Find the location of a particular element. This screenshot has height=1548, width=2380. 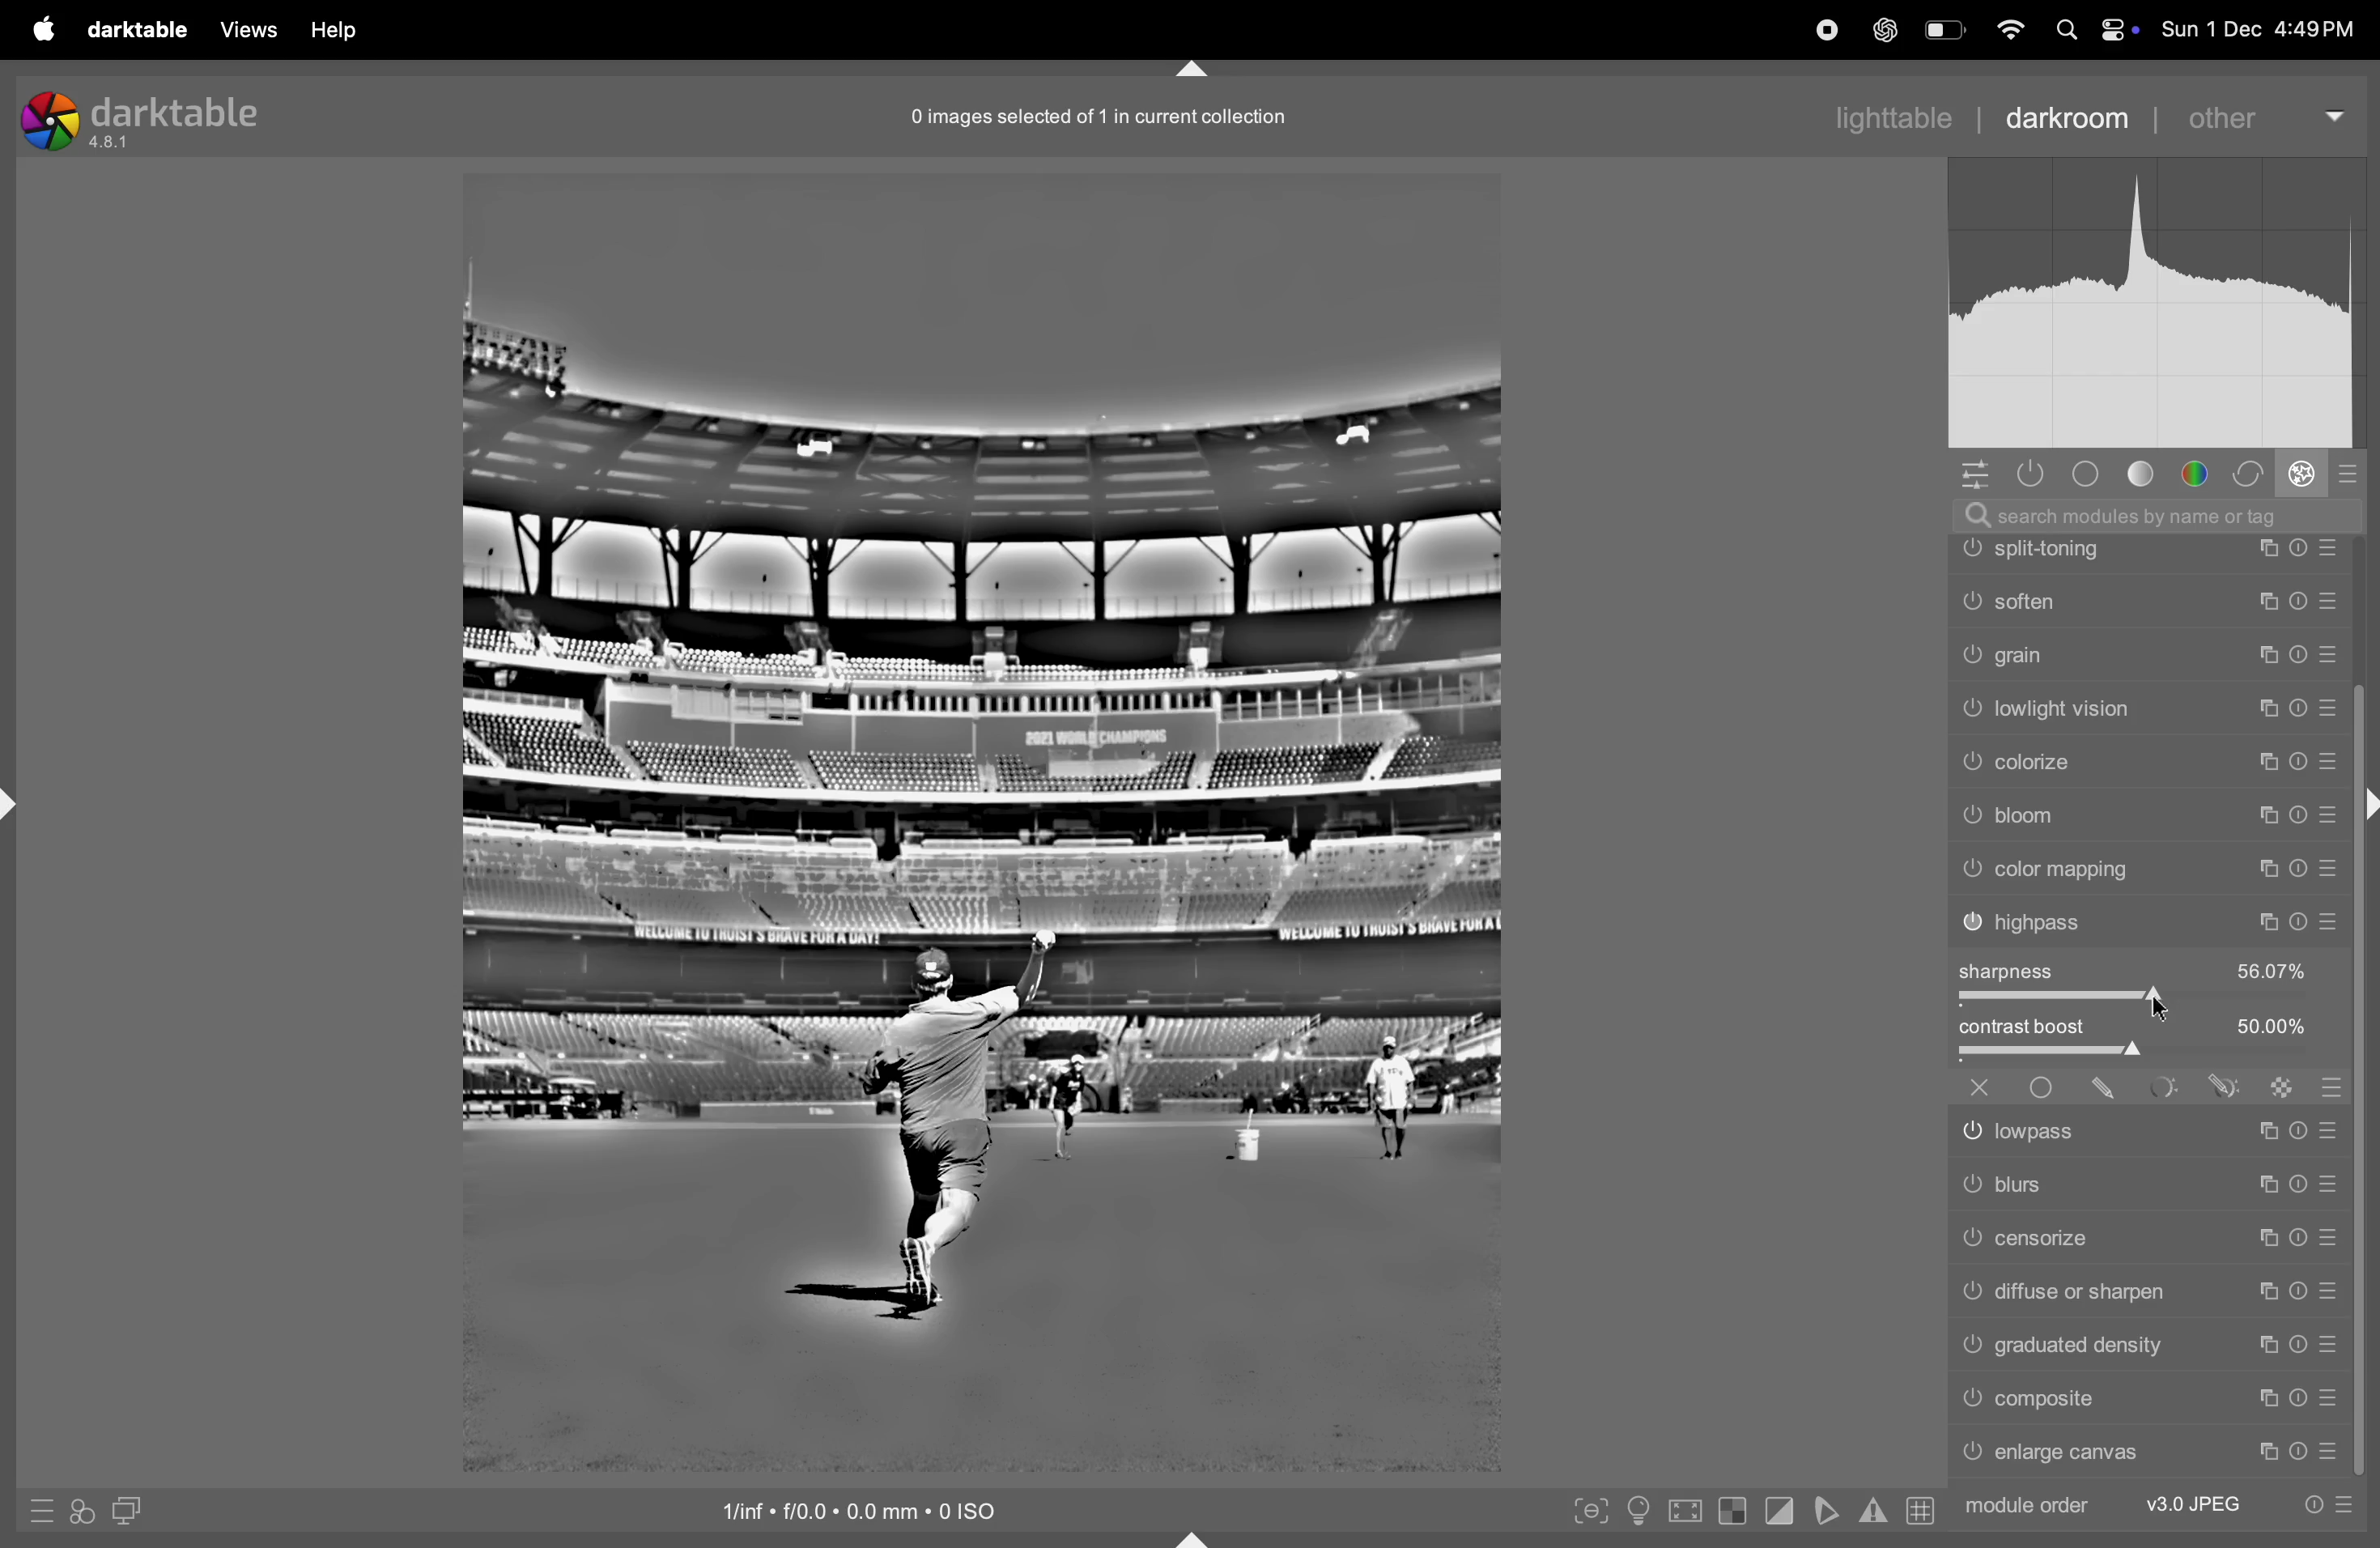

soften is located at coordinates (2148, 757).